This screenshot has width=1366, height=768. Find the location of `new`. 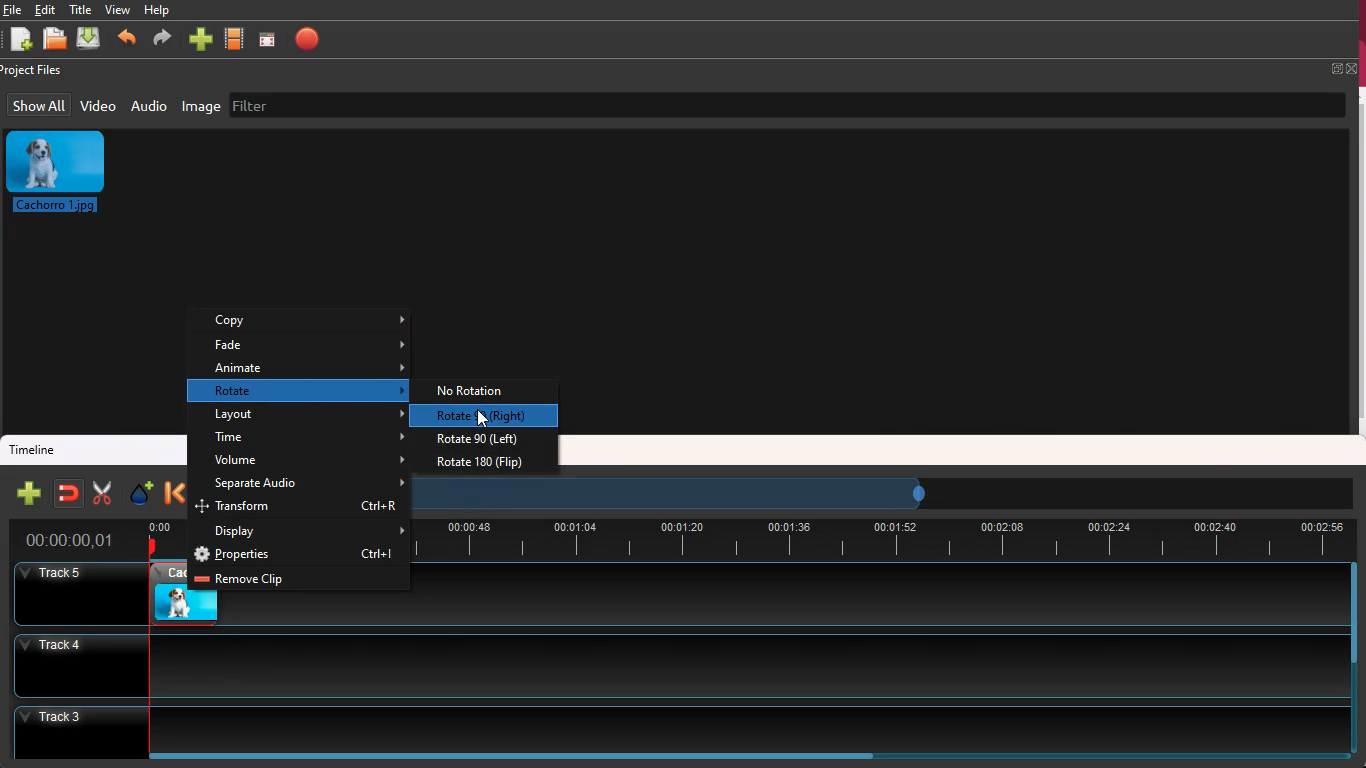

new is located at coordinates (20, 41).